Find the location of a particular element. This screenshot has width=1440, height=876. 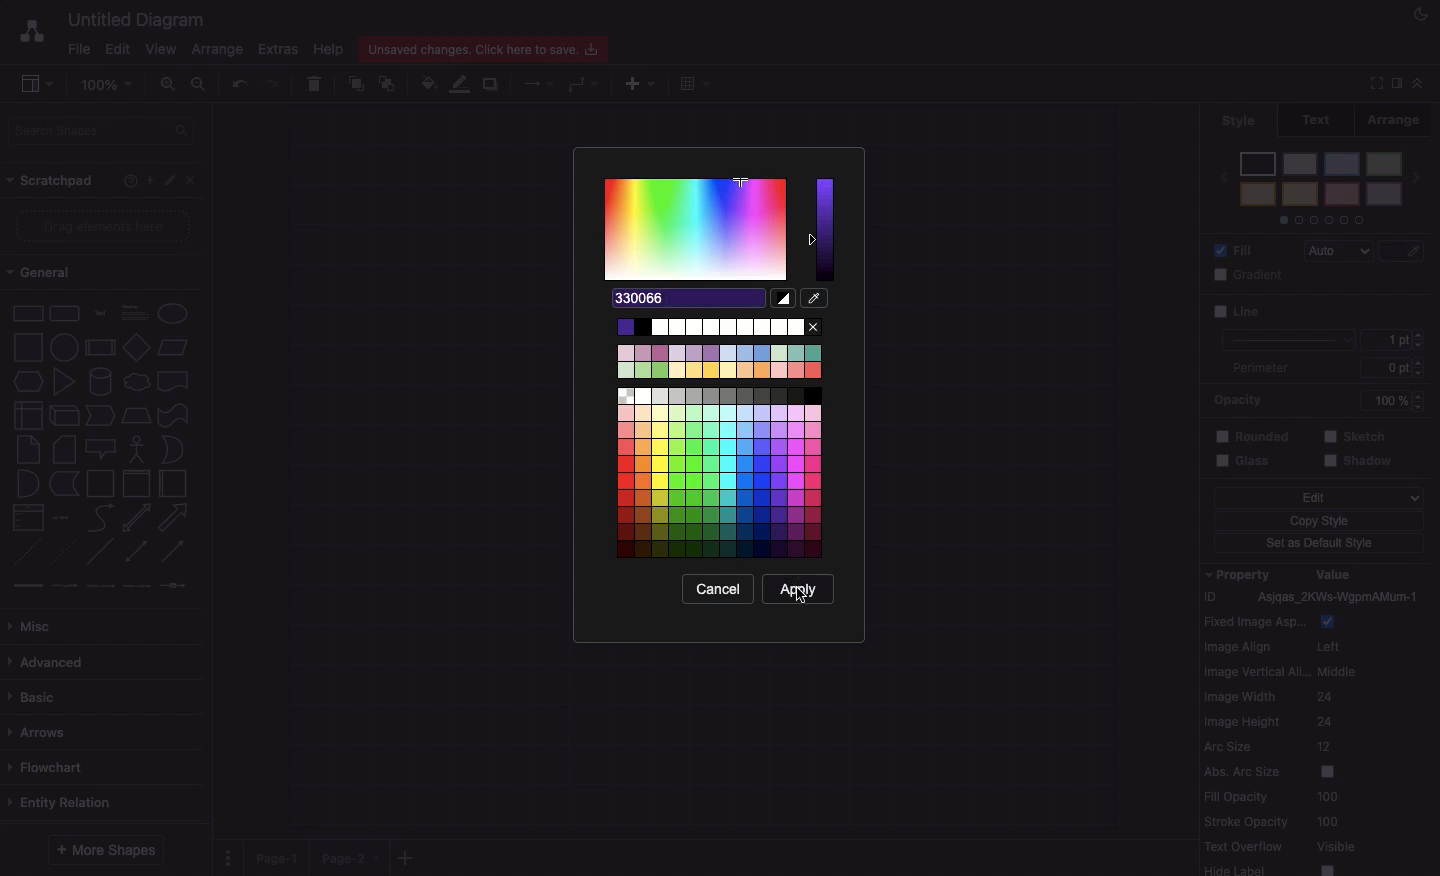

and is located at coordinates (27, 484).